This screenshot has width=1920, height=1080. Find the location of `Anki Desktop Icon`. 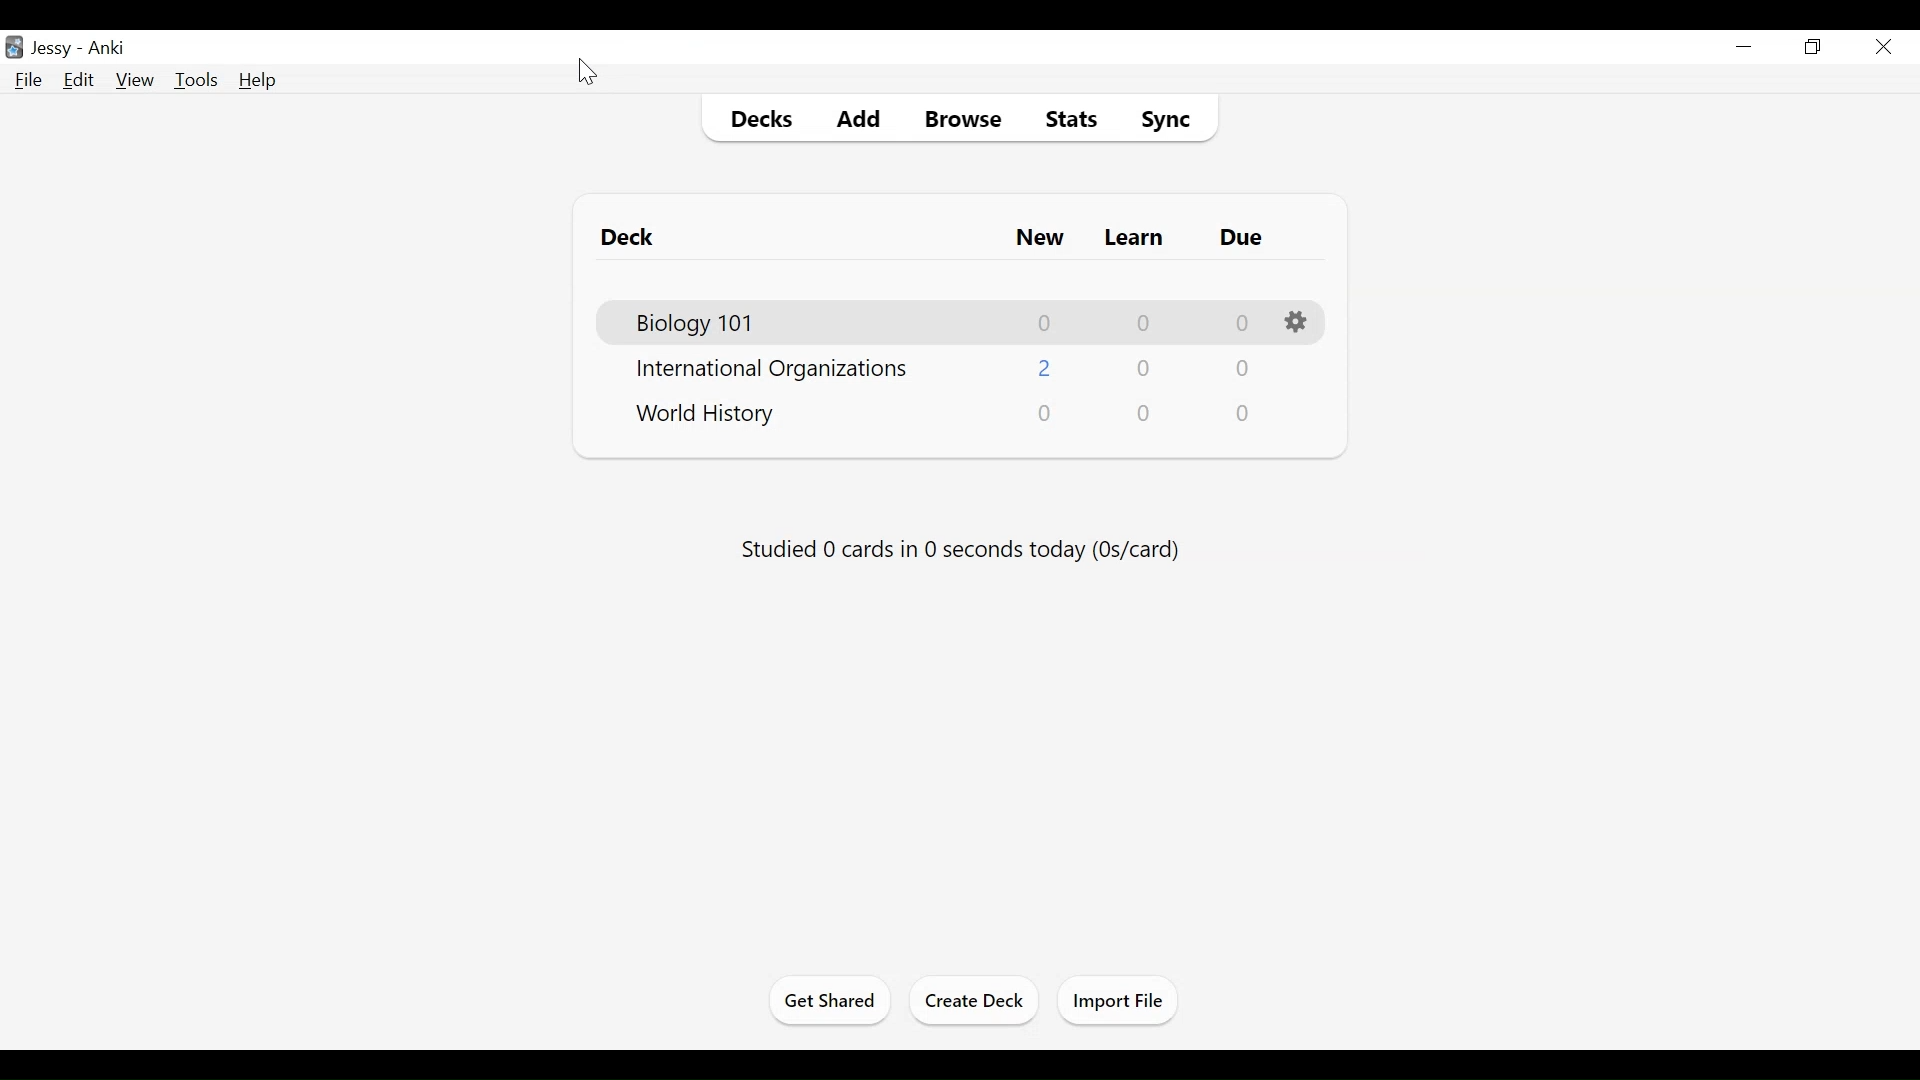

Anki Desktop Icon is located at coordinates (14, 48).